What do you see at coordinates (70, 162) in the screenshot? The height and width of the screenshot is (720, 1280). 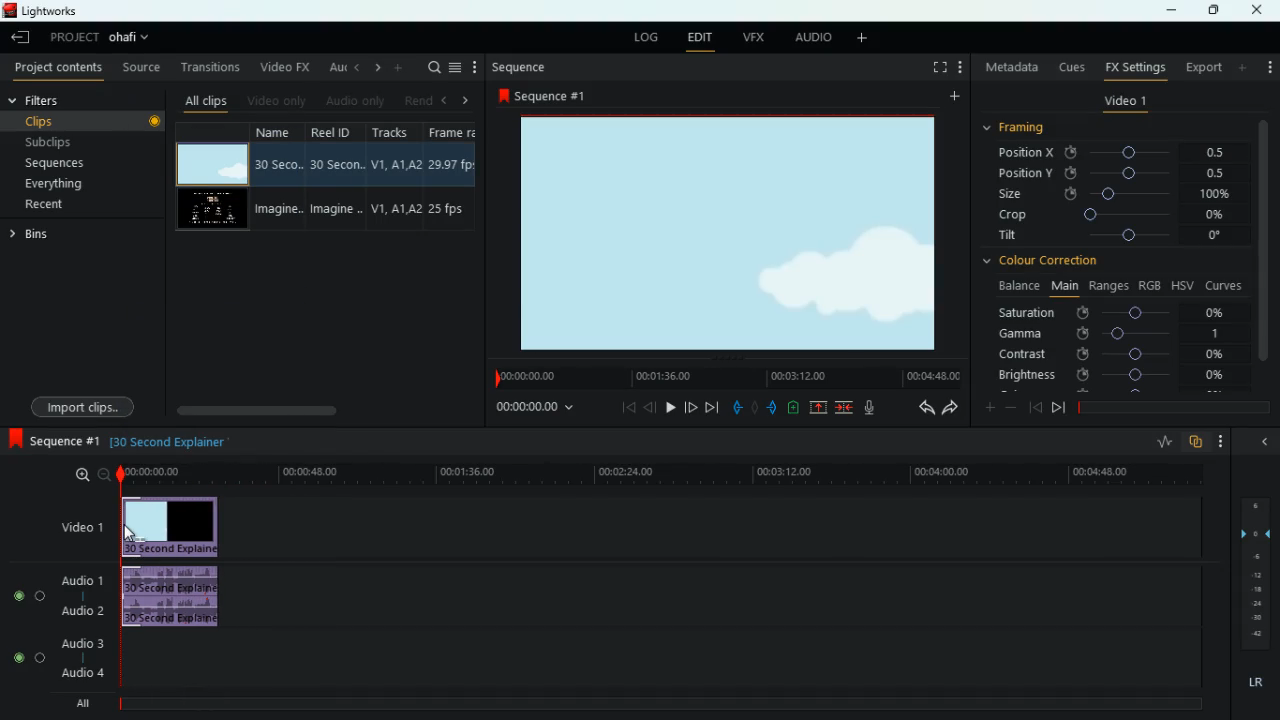 I see `sequences` at bounding box center [70, 162].